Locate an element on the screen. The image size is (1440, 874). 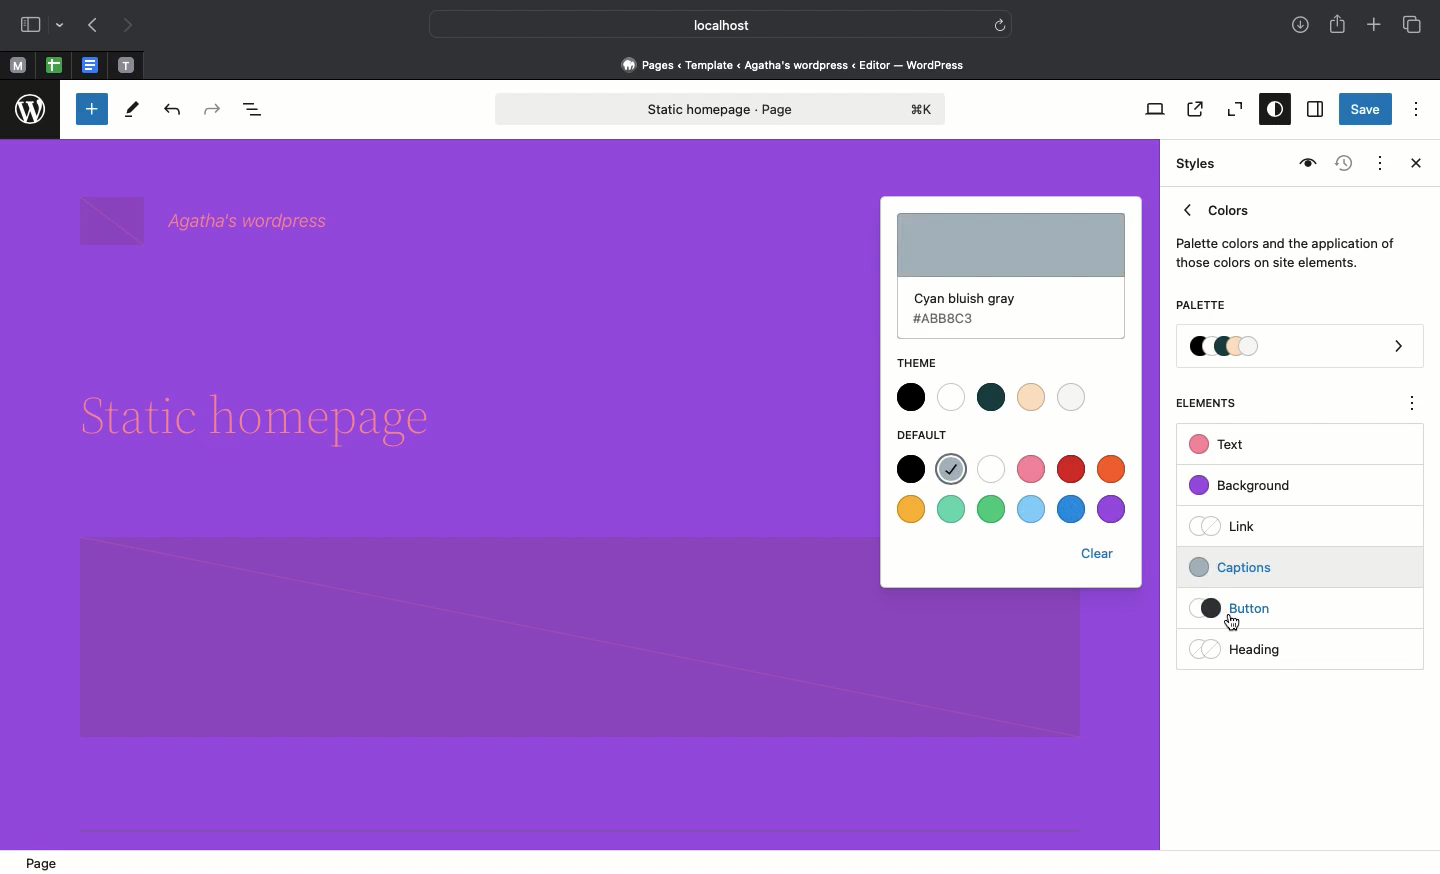
refresh is located at coordinates (1000, 23).